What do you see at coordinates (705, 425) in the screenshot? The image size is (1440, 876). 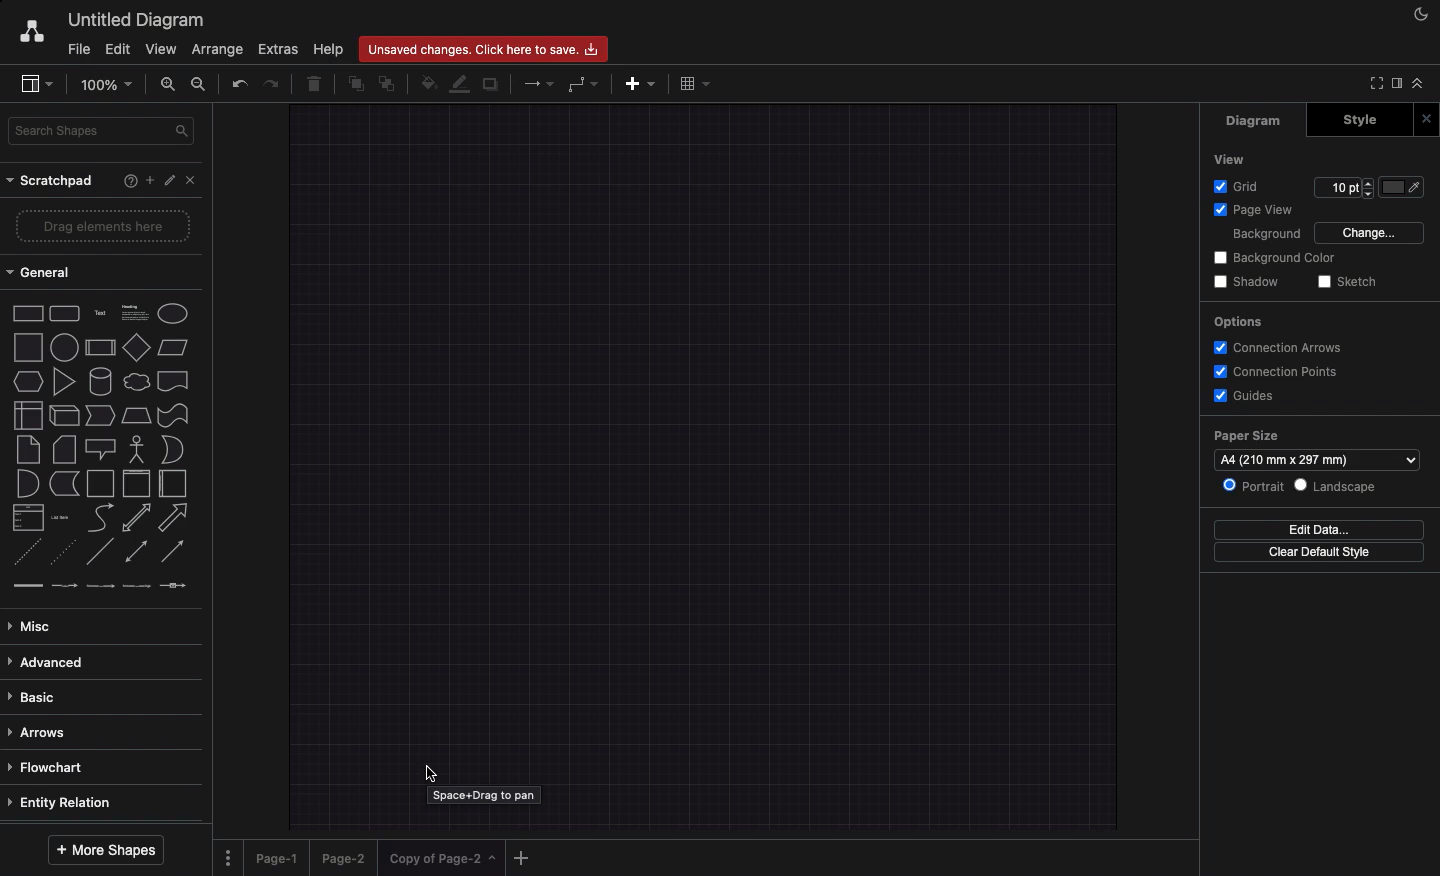 I see `Canvas` at bounding box center [705, 425].